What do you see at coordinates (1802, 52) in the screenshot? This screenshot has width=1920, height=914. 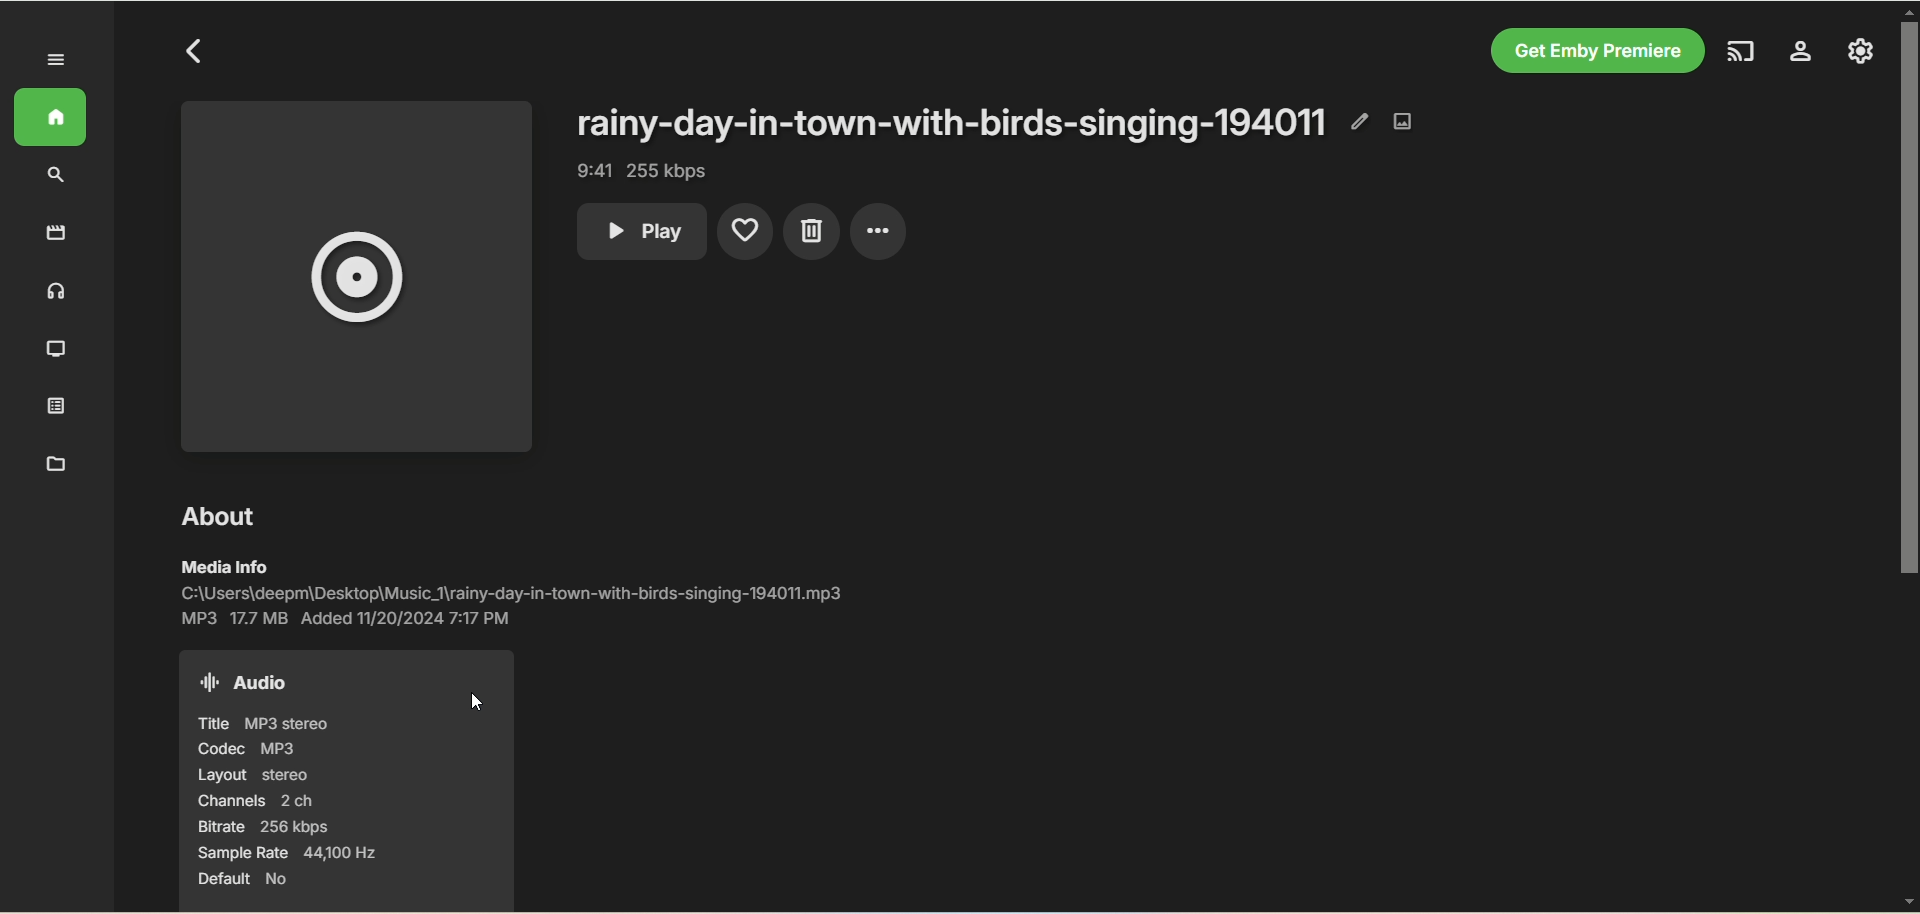 I see `manage emby server` at bounding box center [1802, 52].